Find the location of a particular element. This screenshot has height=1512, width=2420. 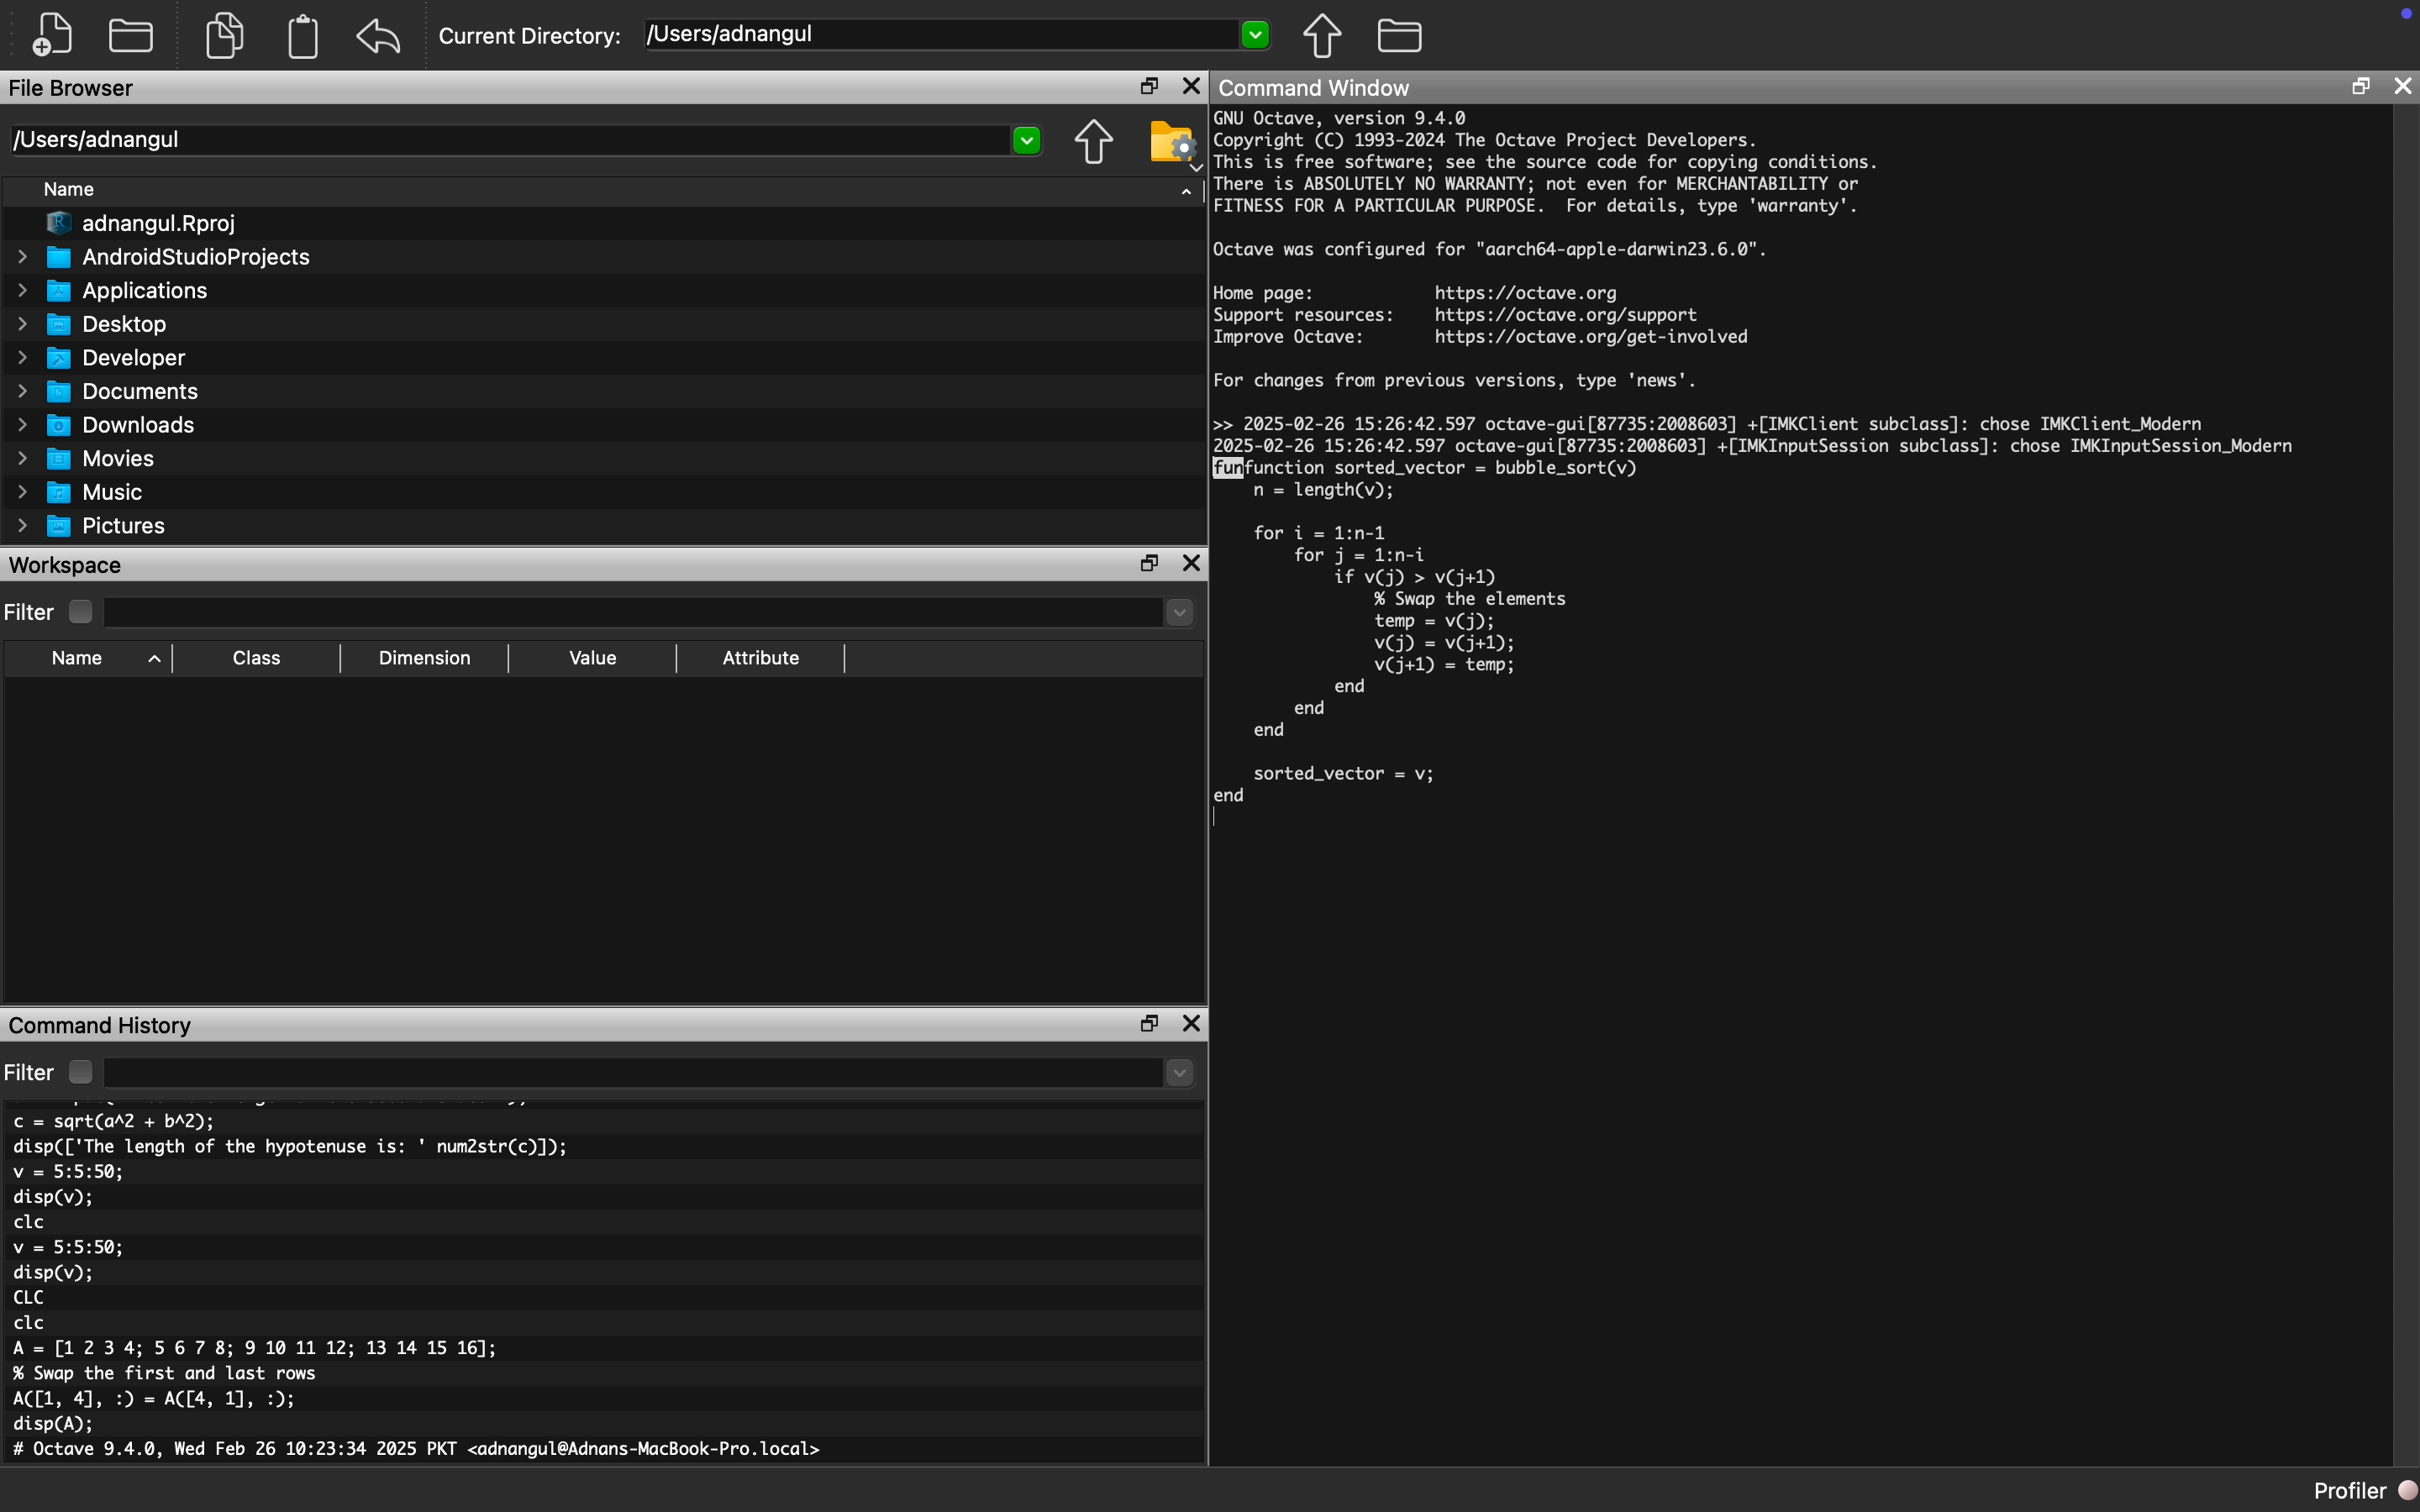

Restore Down is located at coordinates (1151, 1024).